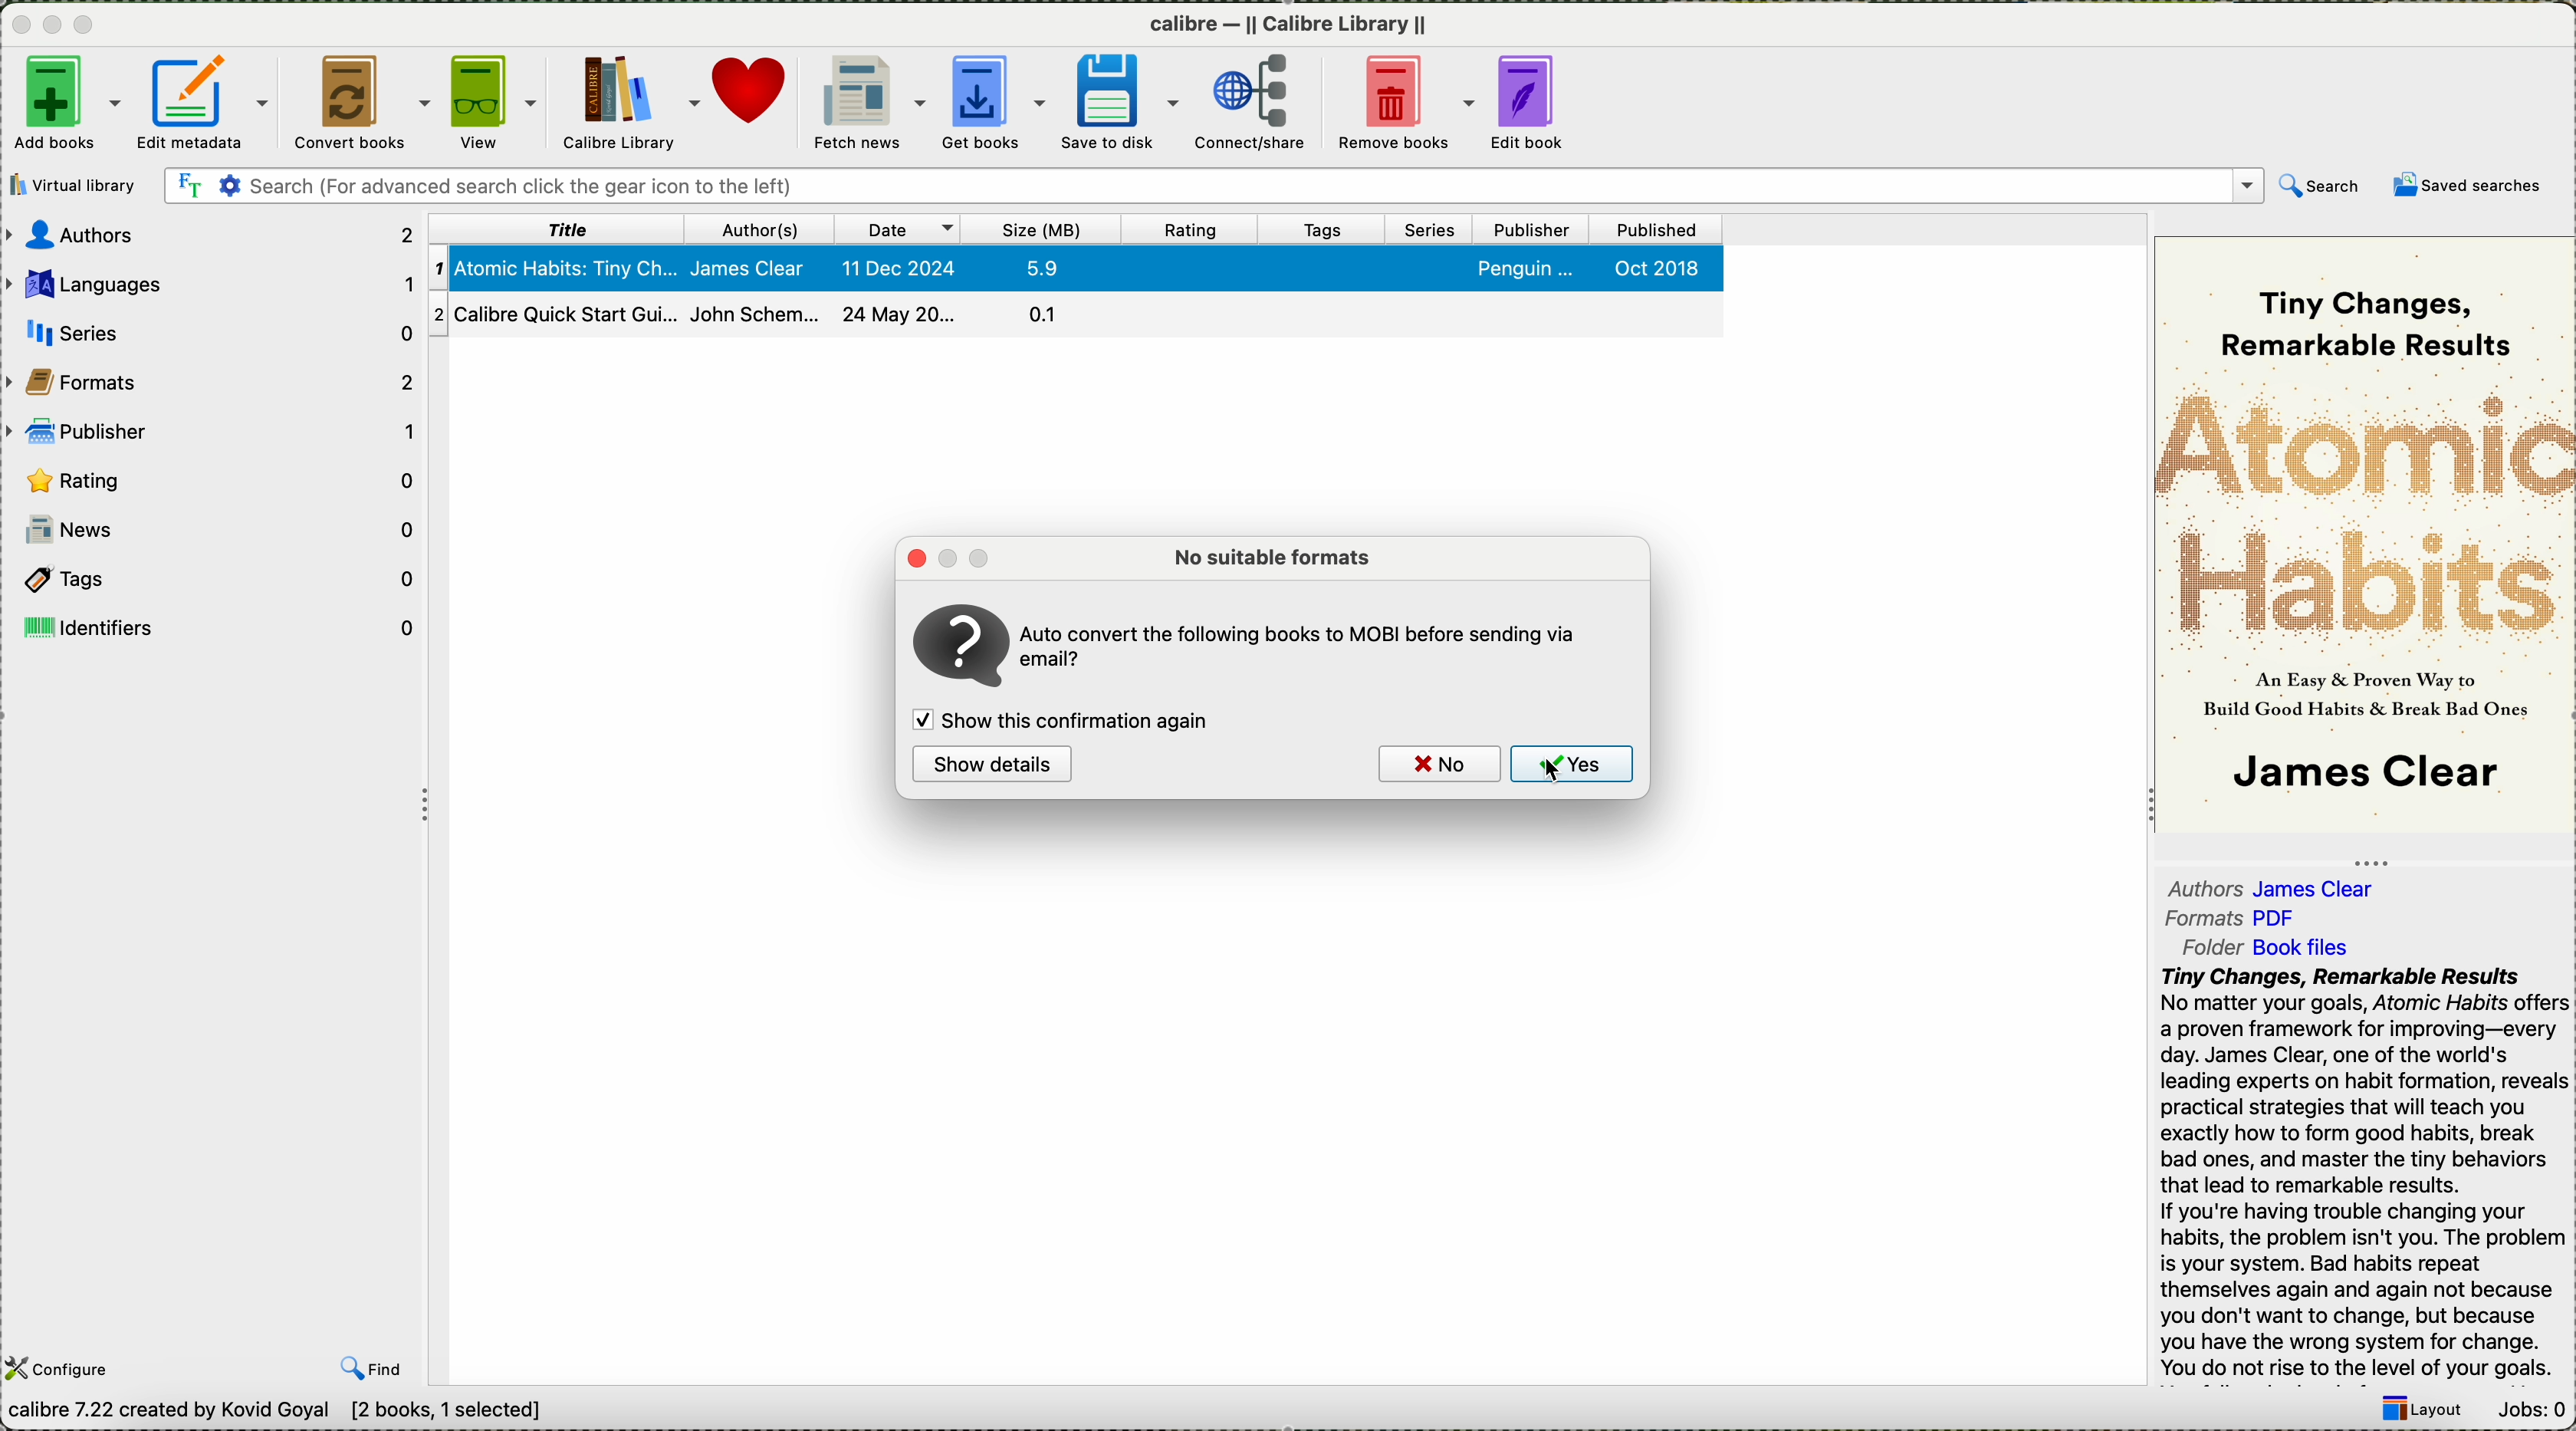 The width and height of the screenshot is (2576, 1431). Describe the element at coordinates (2424, 1410) in the screenshot. I see `layout` at that location.